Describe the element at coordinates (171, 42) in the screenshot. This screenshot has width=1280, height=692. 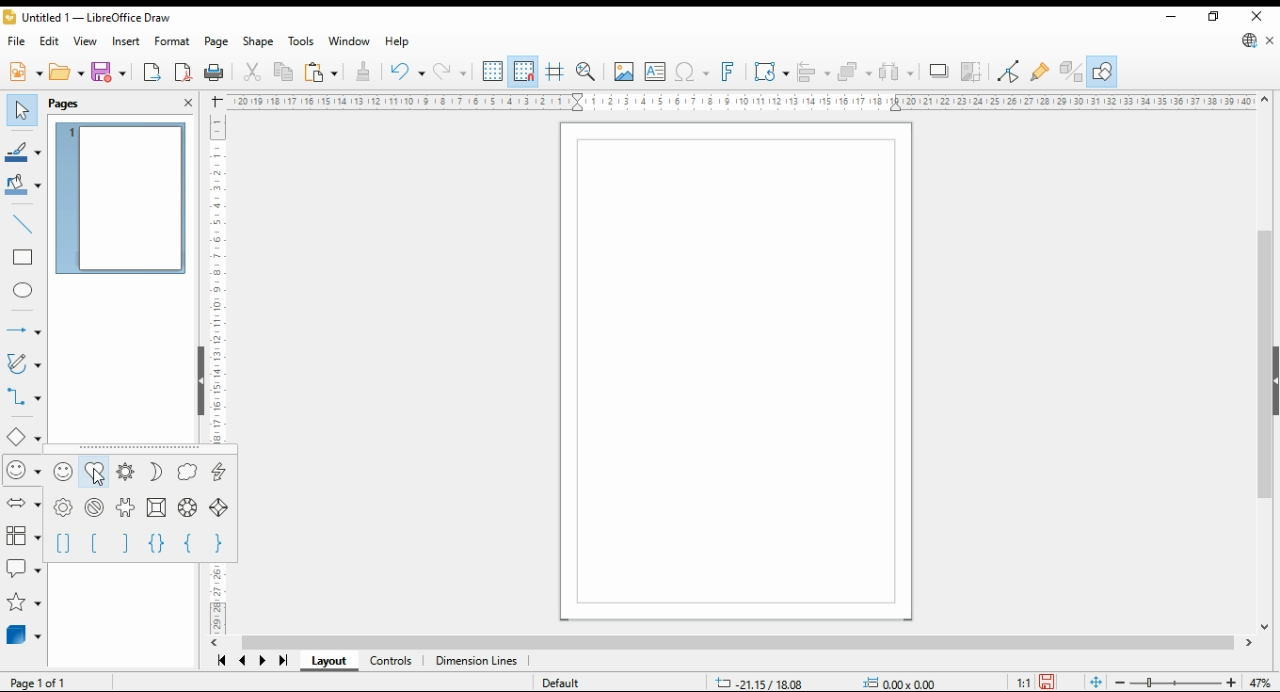
I see `format` at that location.